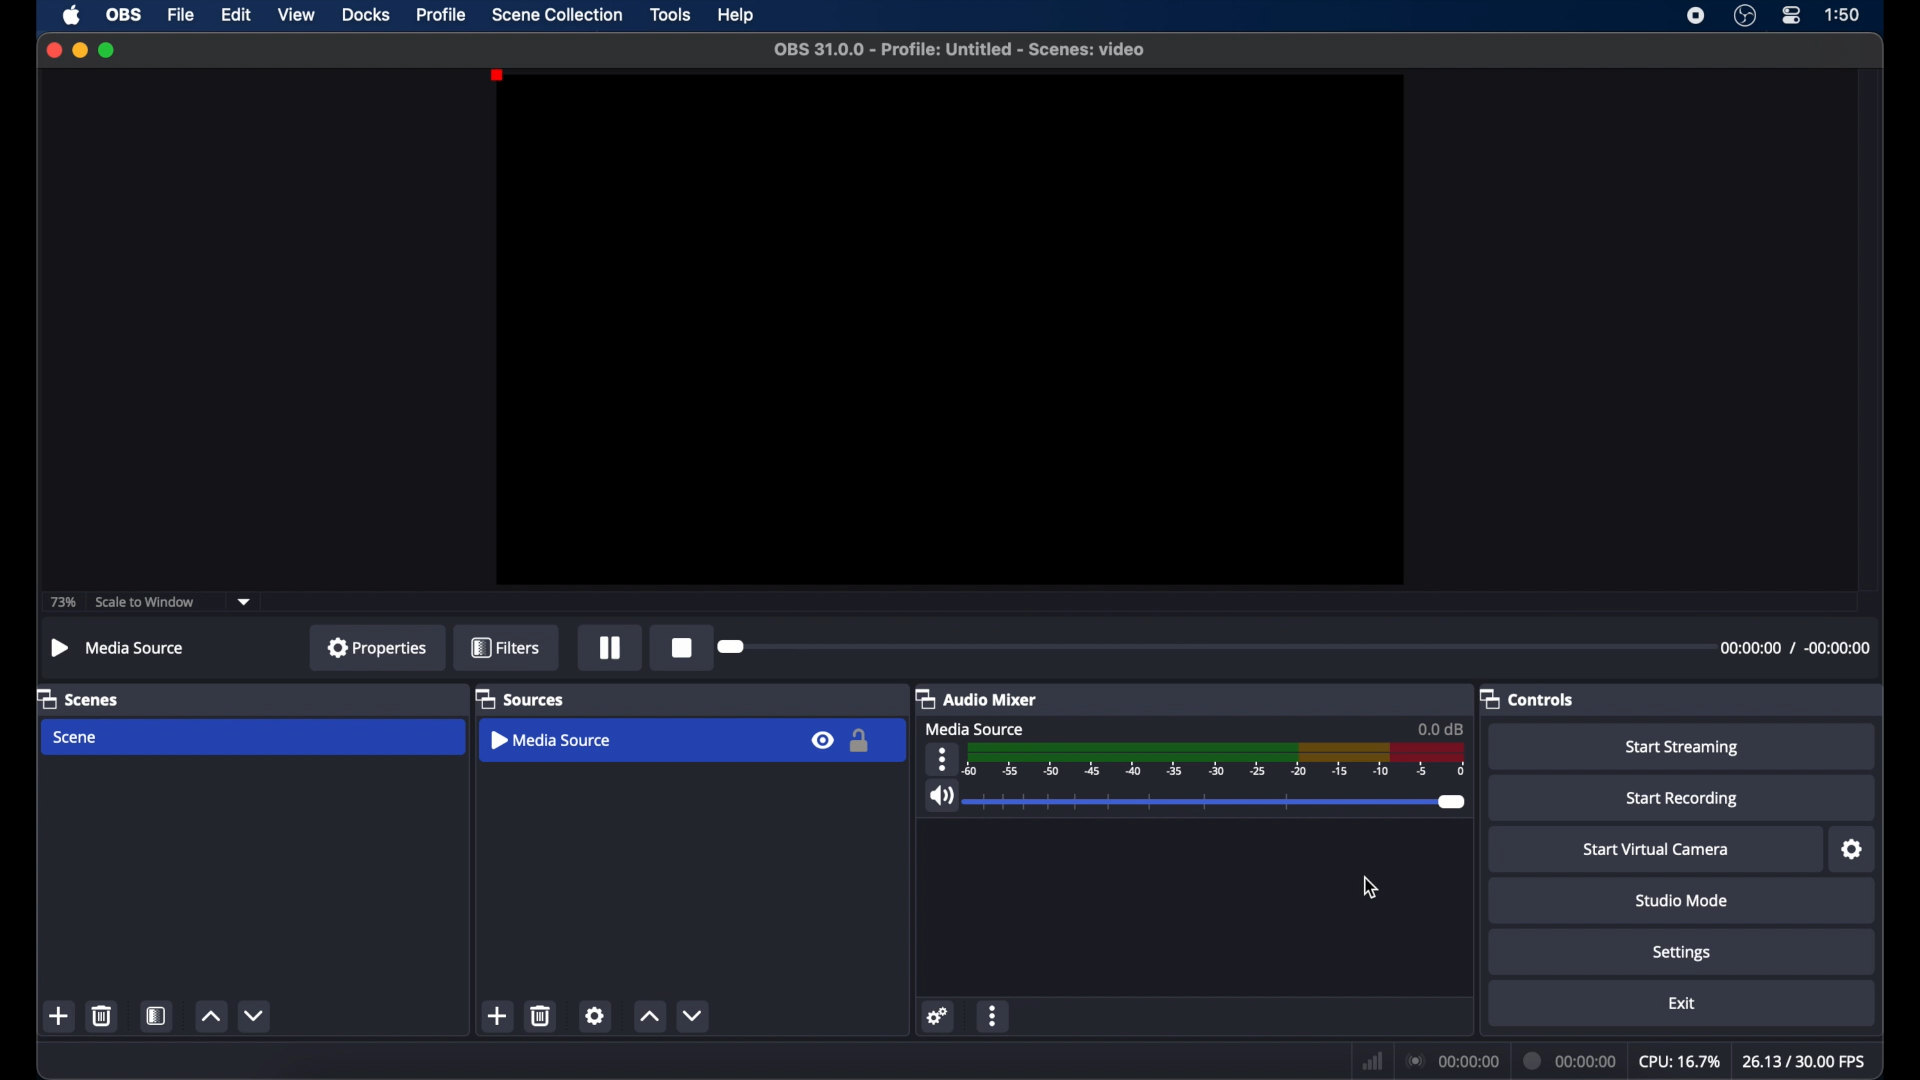 This screenshot has height=1080, width=1920. Describe the element at coordinates (60, 1015) in the screenshot. I see `add` at that location.